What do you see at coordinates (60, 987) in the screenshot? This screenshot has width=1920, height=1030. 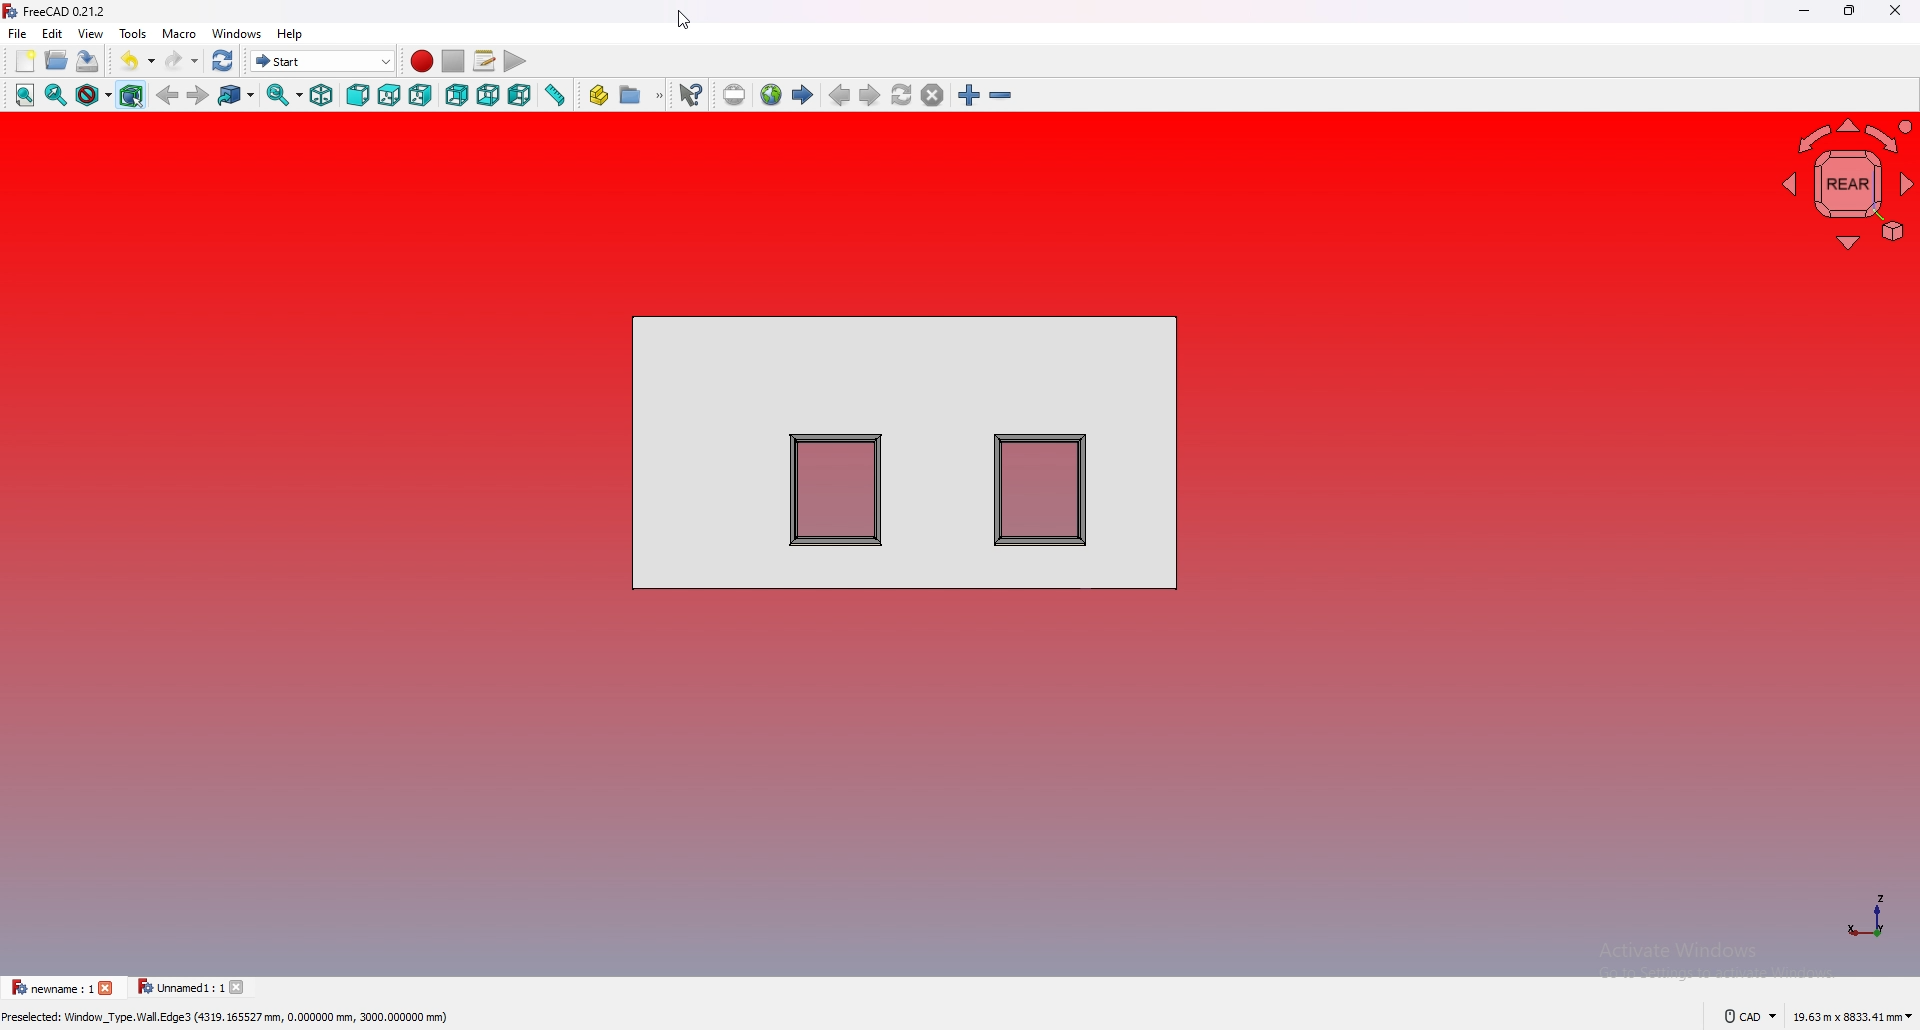 I see `tab 1` at bounding box center [60, 987].